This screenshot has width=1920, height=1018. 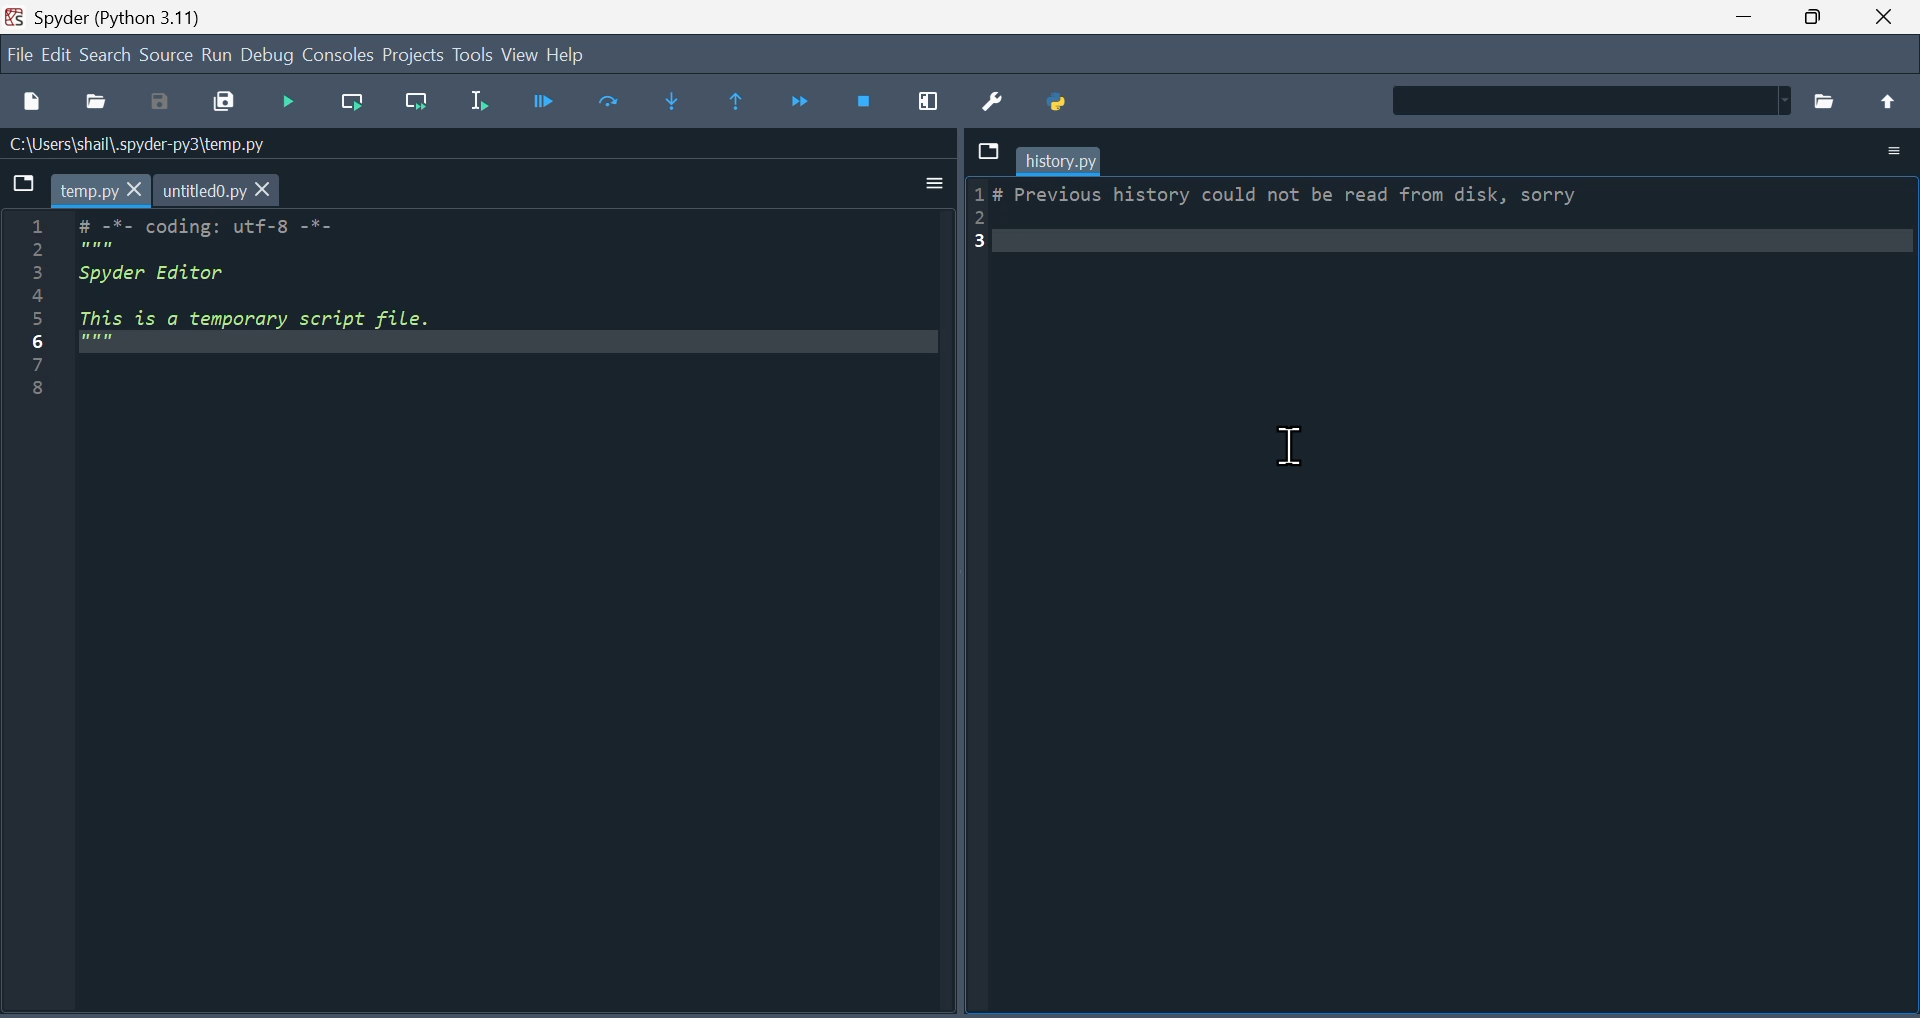 I want to click on New file, so click(x=35, y=103).